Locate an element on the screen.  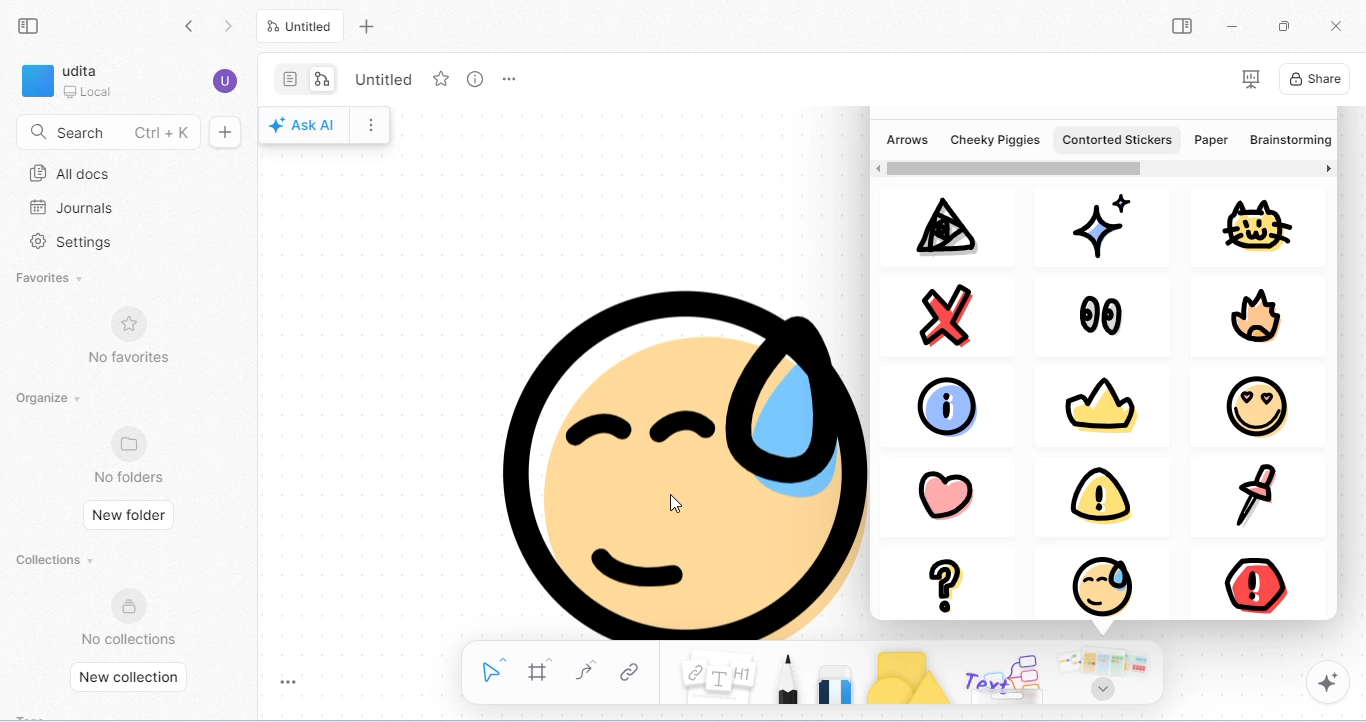
notes is located at coordinates (719, 674).